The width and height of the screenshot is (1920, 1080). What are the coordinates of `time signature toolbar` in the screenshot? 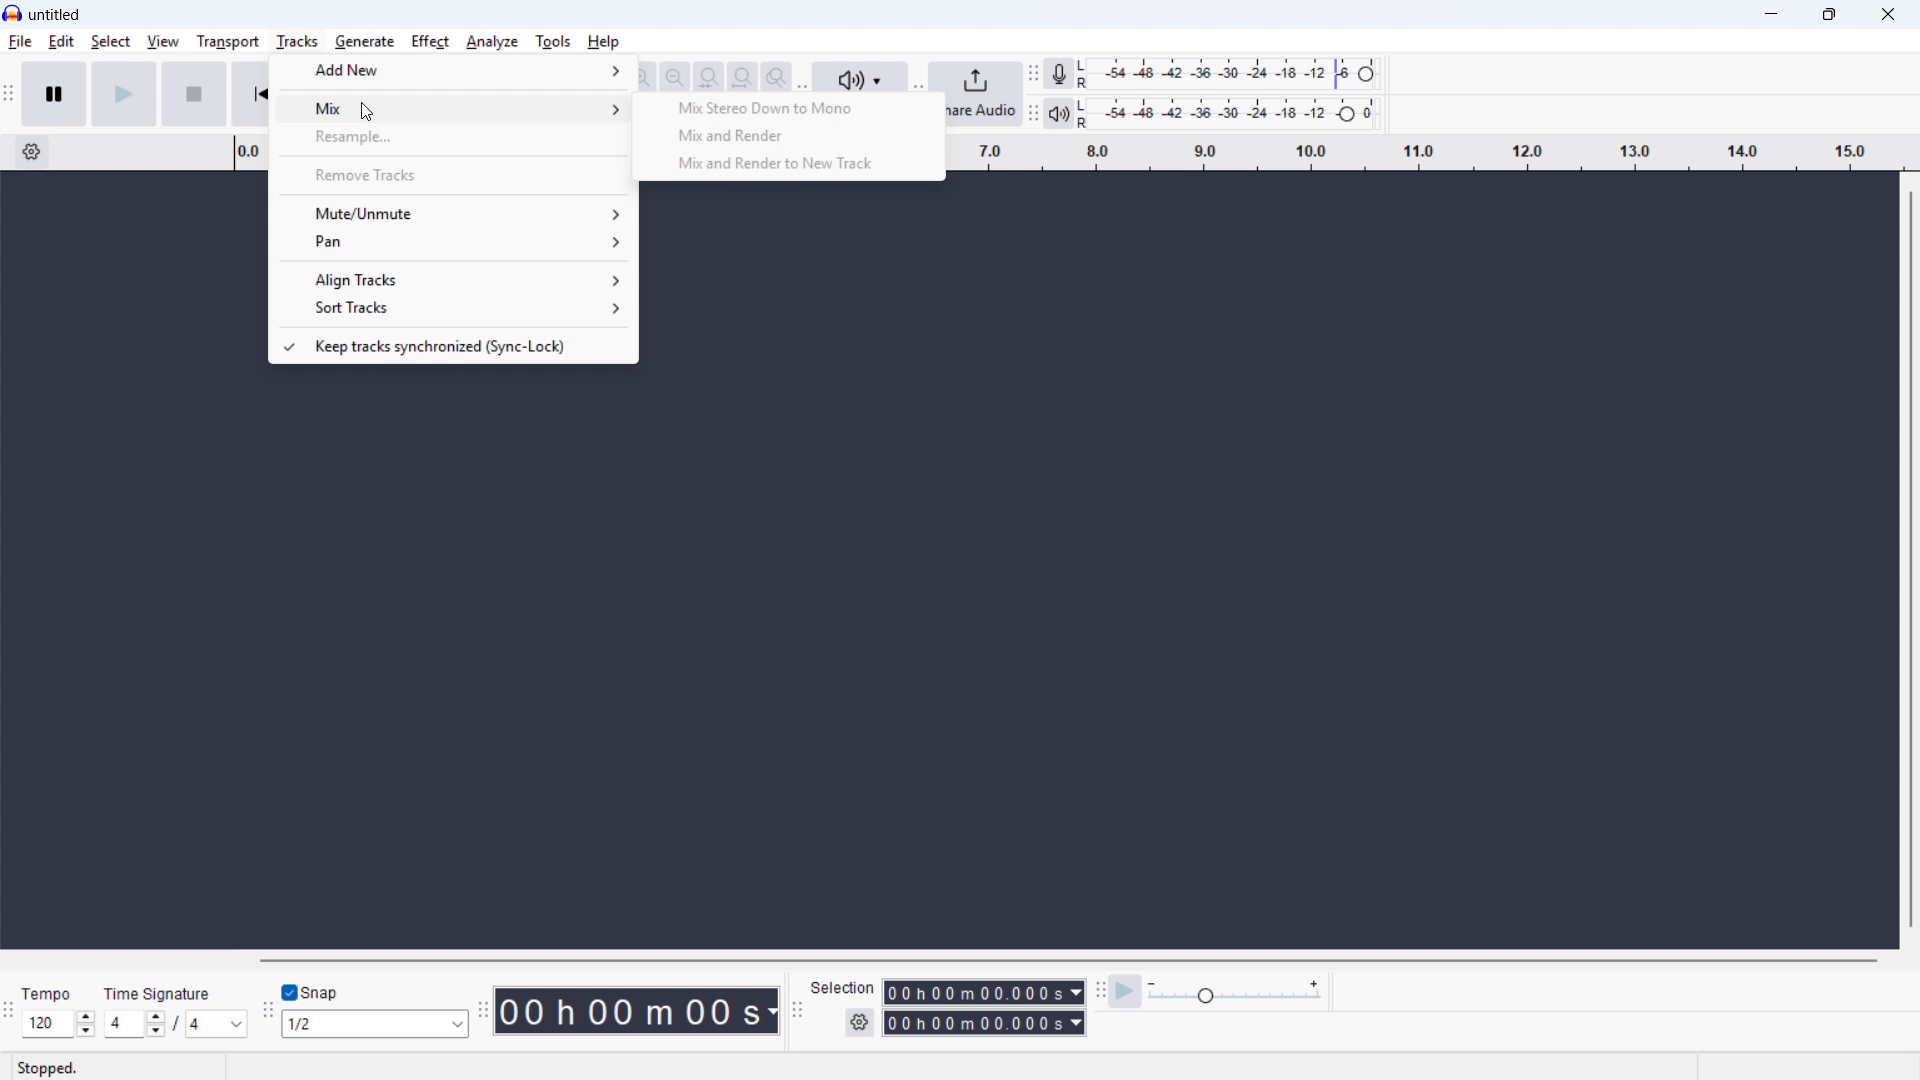 It's located at (10, 1010).